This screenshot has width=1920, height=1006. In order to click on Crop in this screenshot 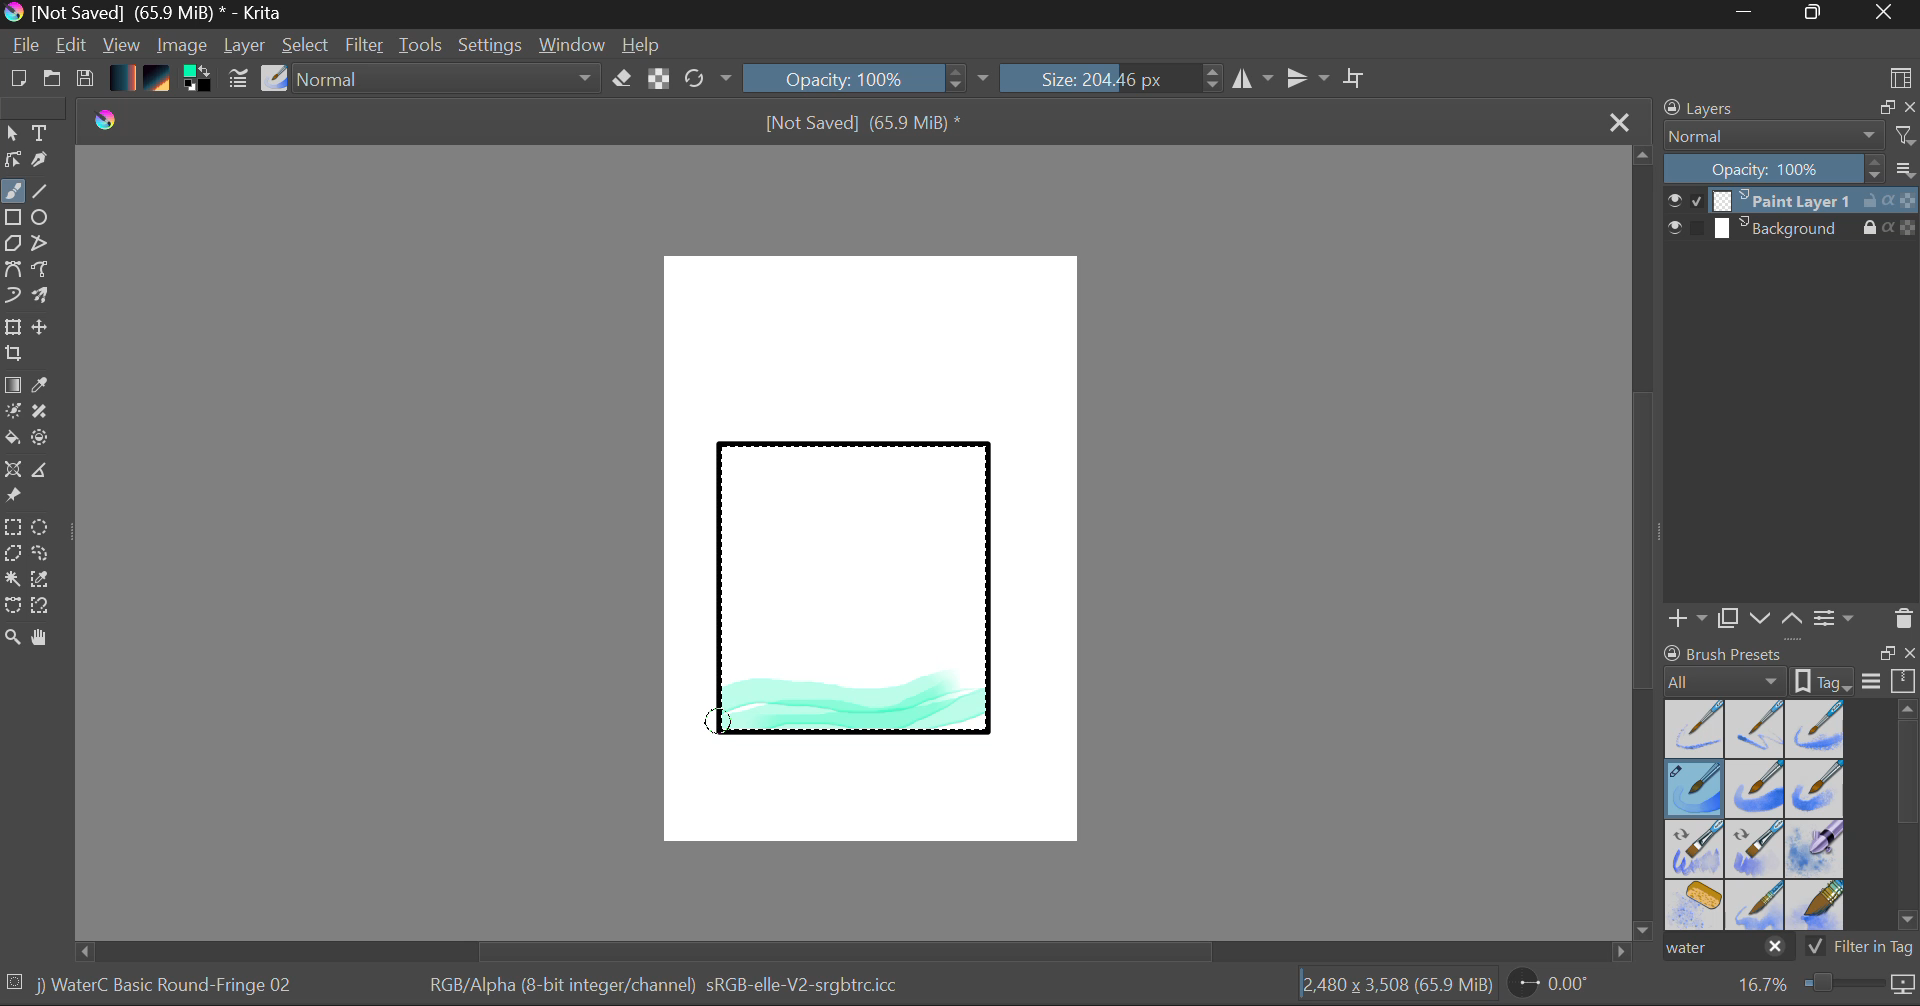, I will do `click(1357, 78)`.